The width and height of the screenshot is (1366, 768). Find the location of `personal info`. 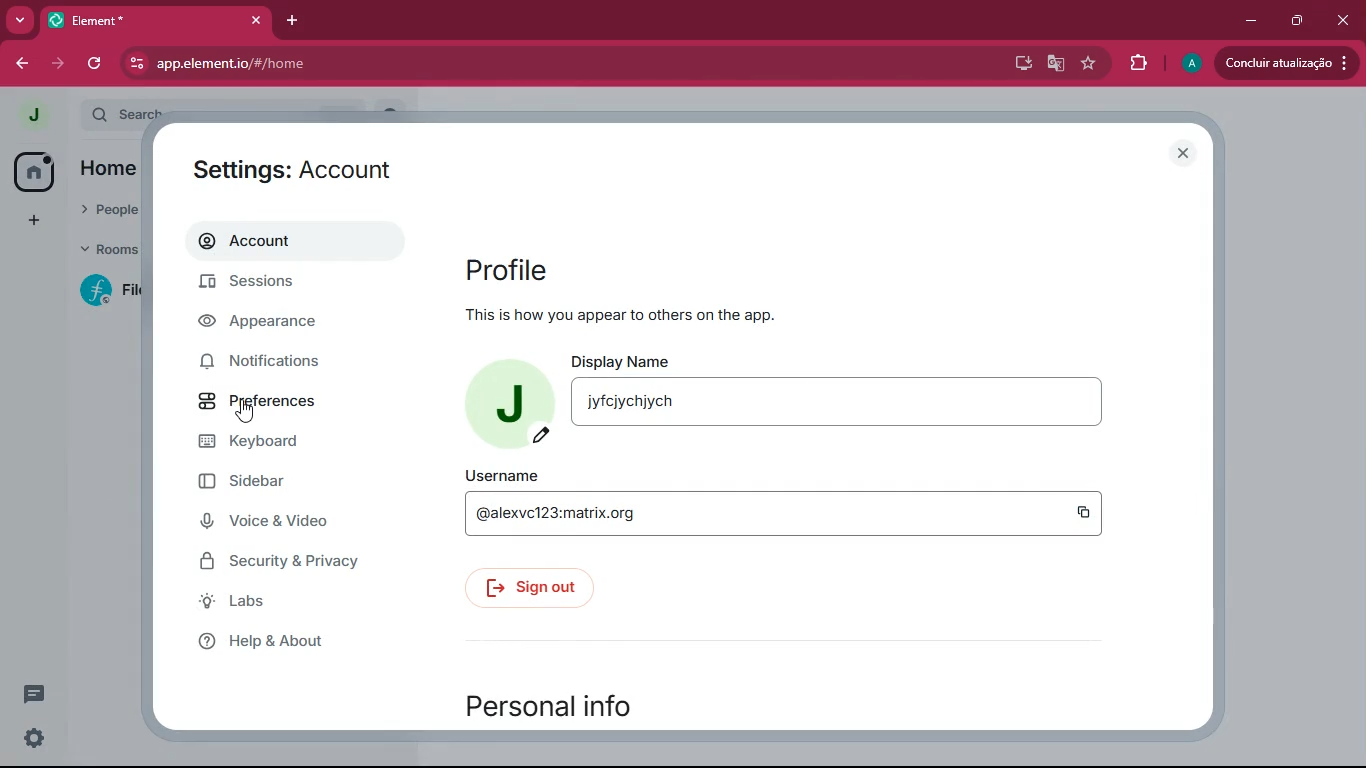

personal info is located at coordinates (557, 707).